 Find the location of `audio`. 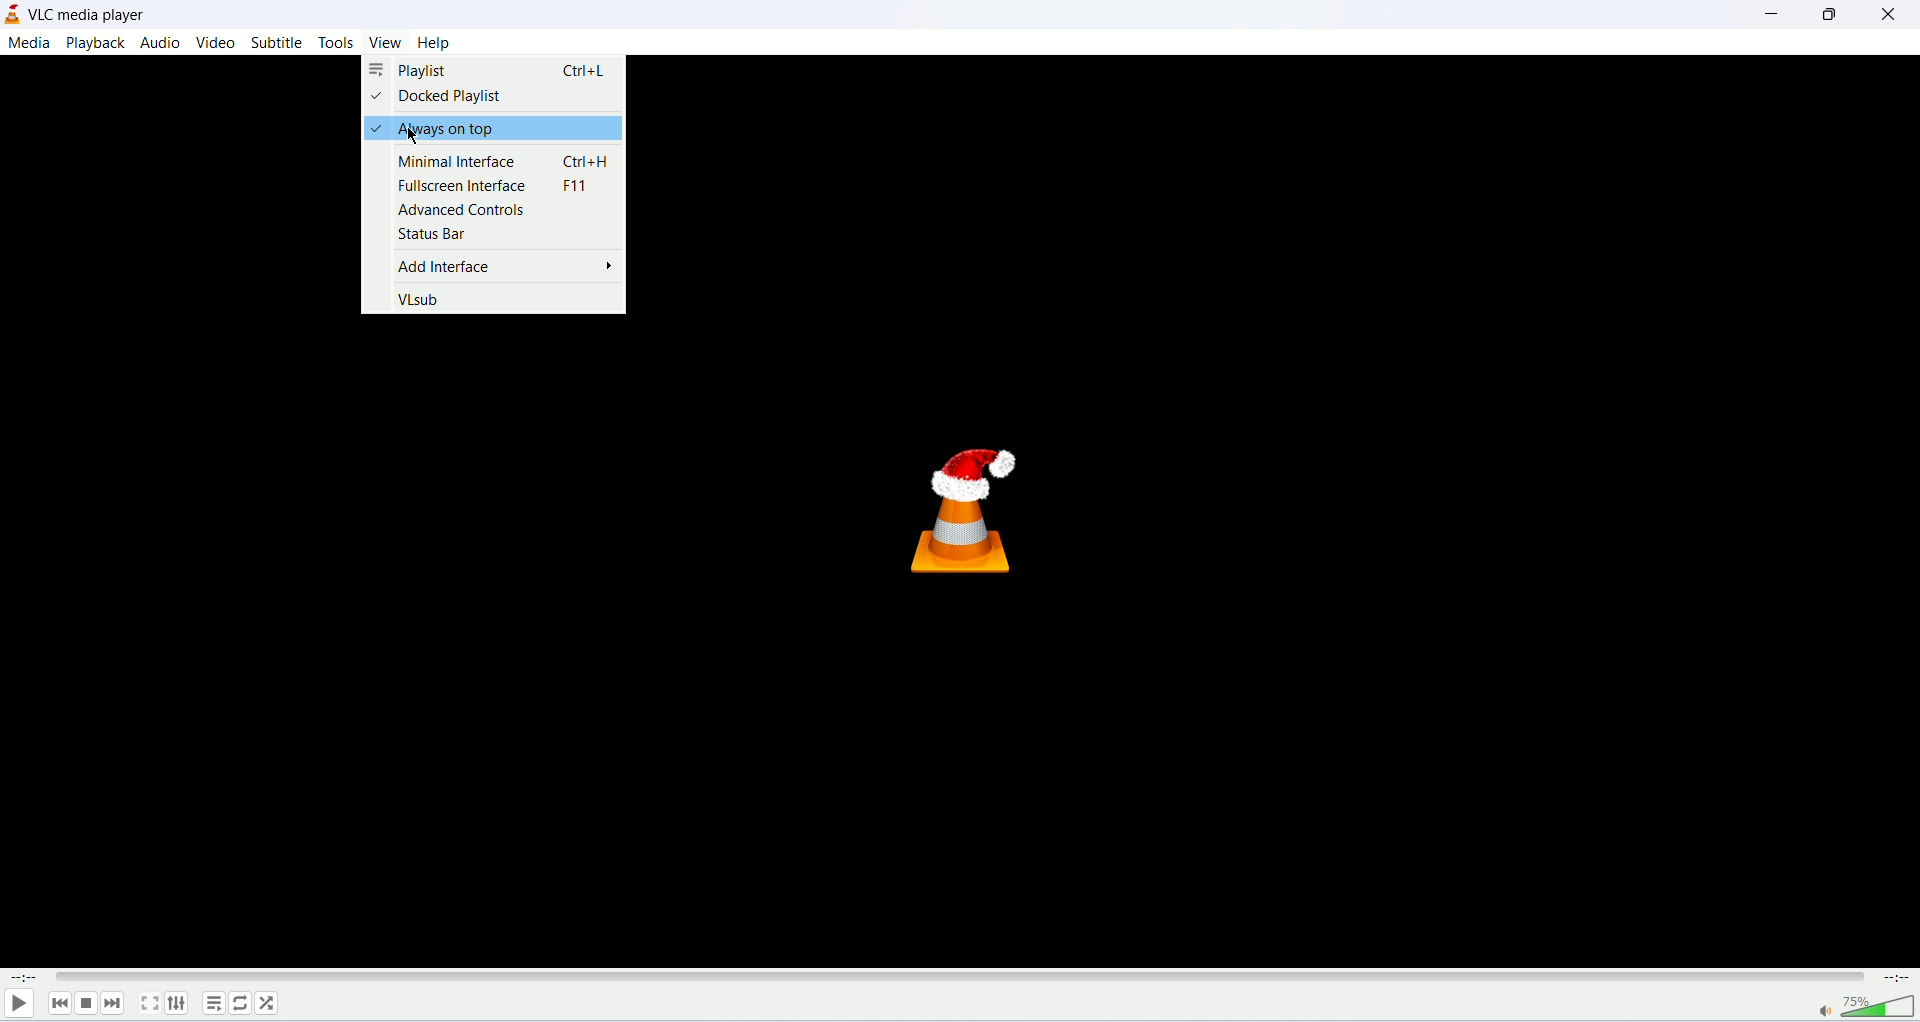

audio is located at coordinates (159, 44).